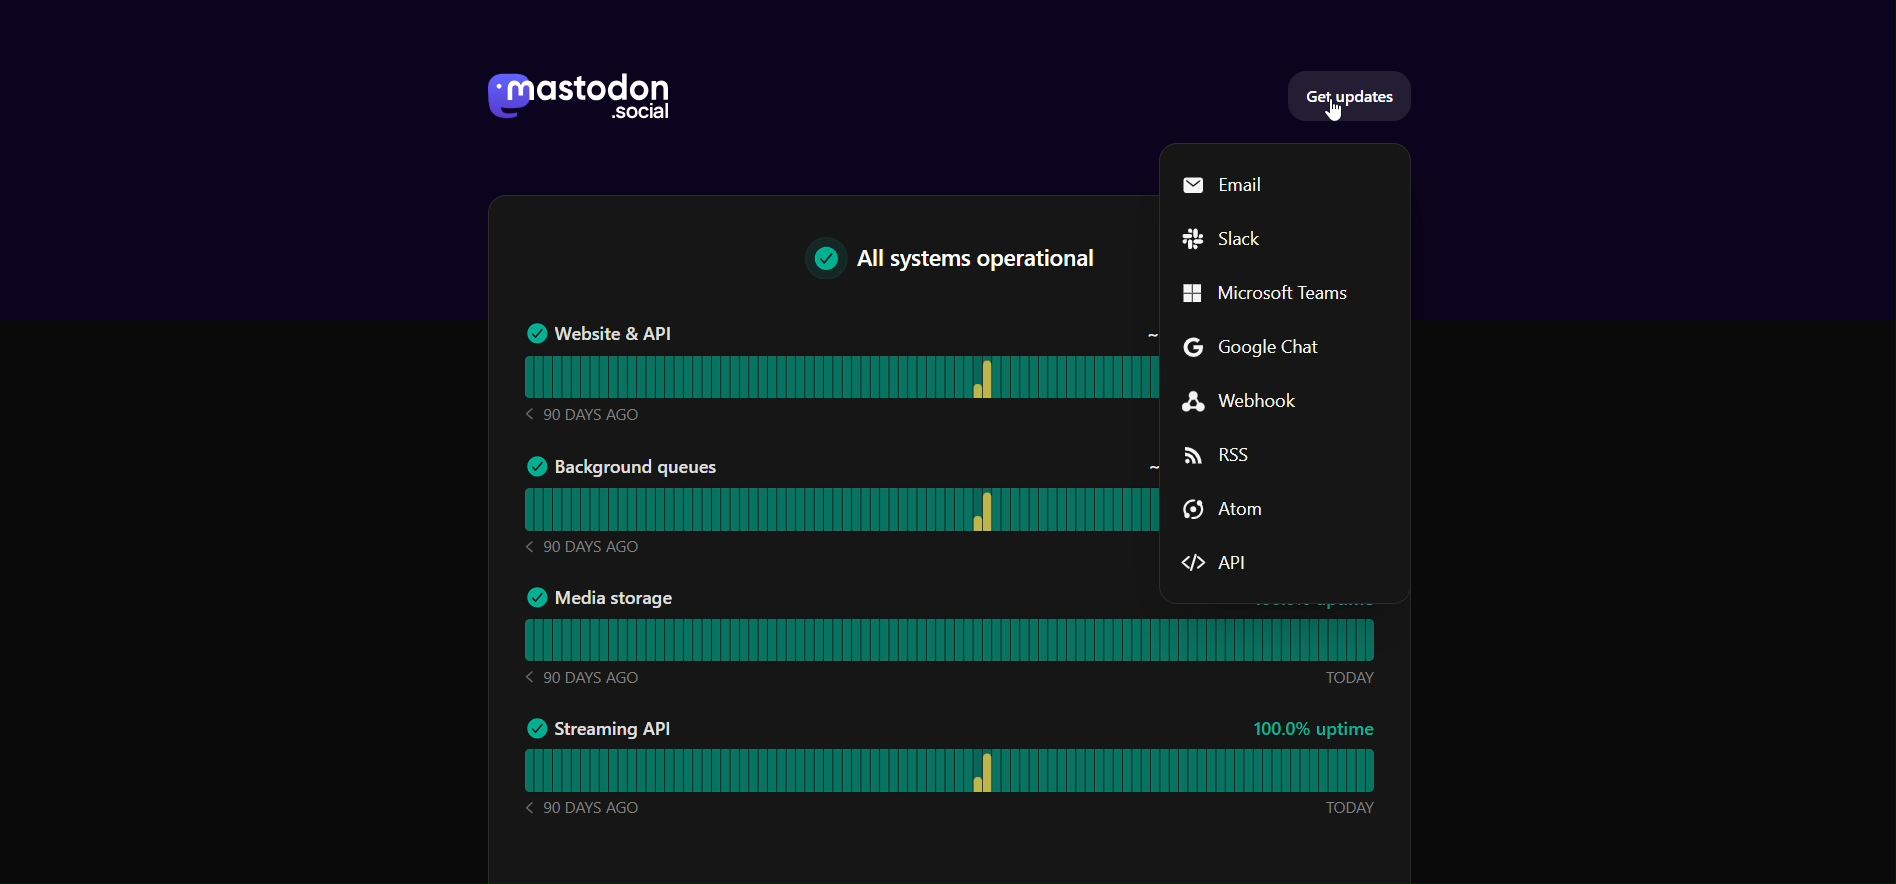  What do you see at coordinates (1327, 113) in the screenshot?
I see `cursor` at bounding box center [1327, 113].